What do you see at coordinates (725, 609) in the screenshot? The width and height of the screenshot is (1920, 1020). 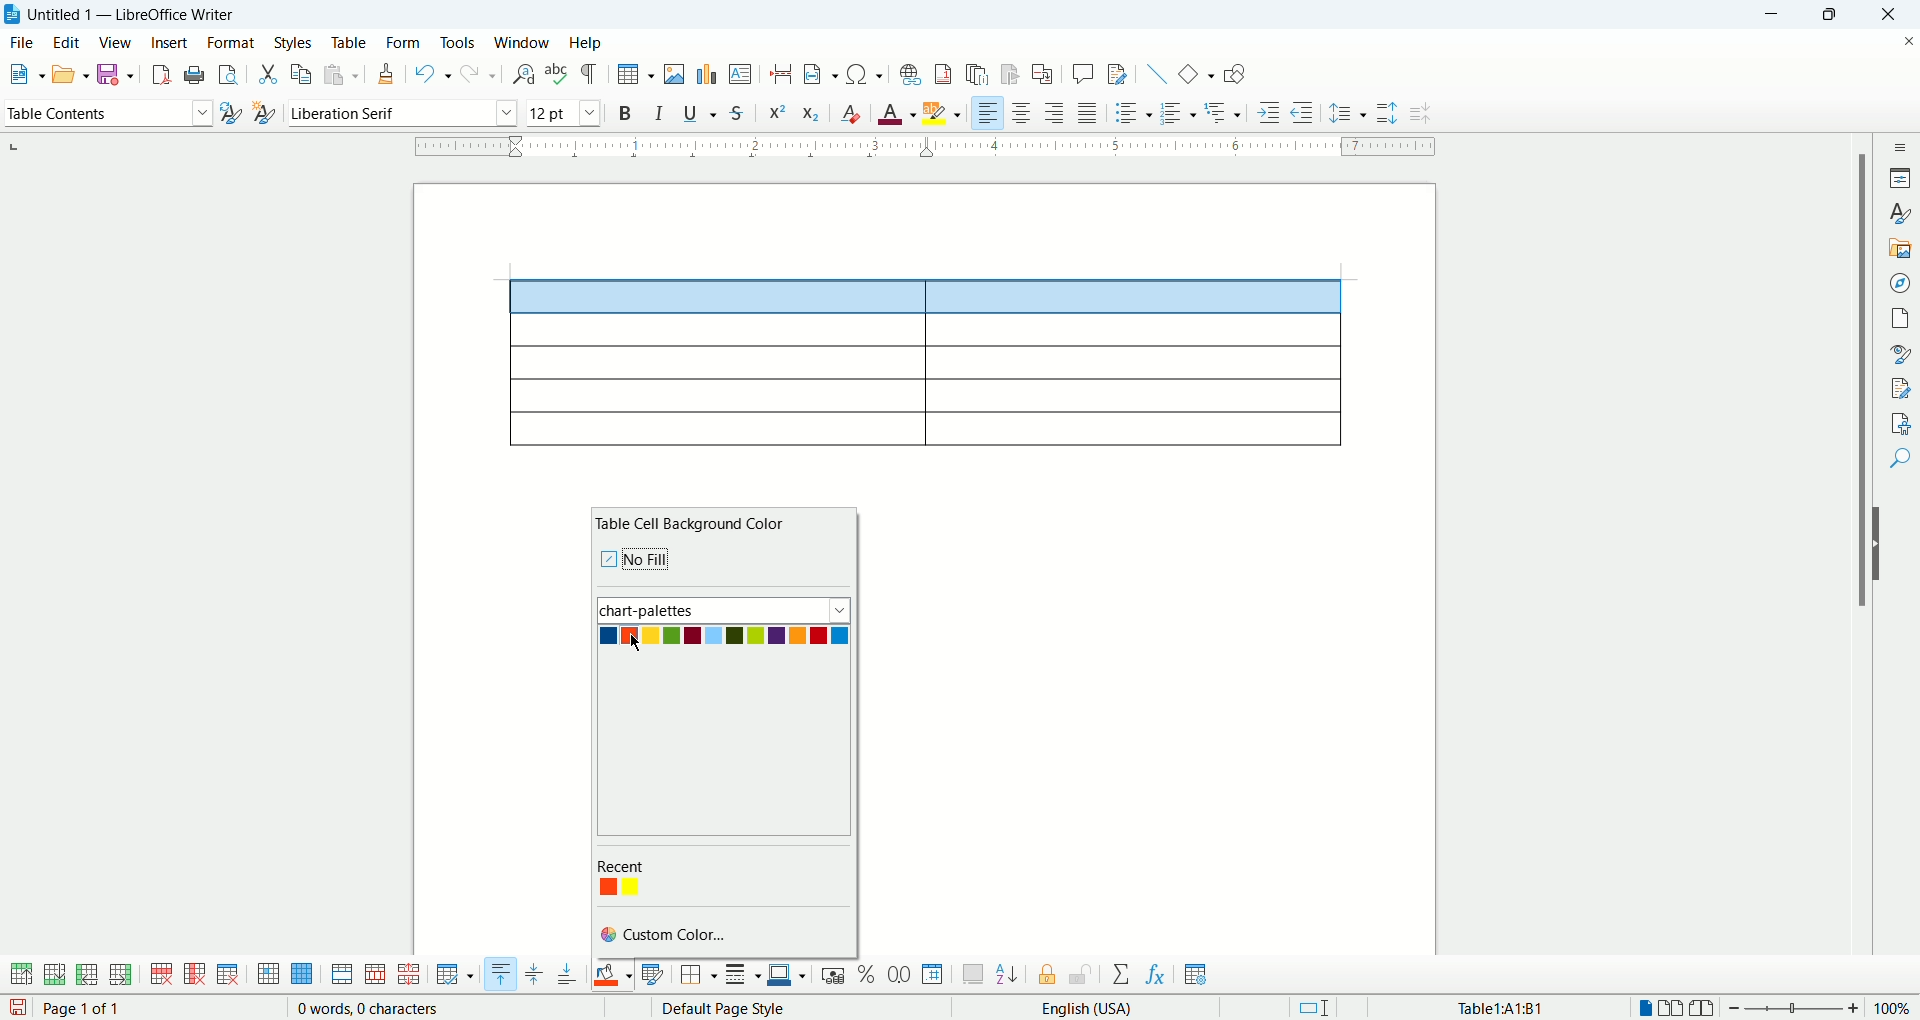 I see `chart palettes` at bounding box center [725, 609].